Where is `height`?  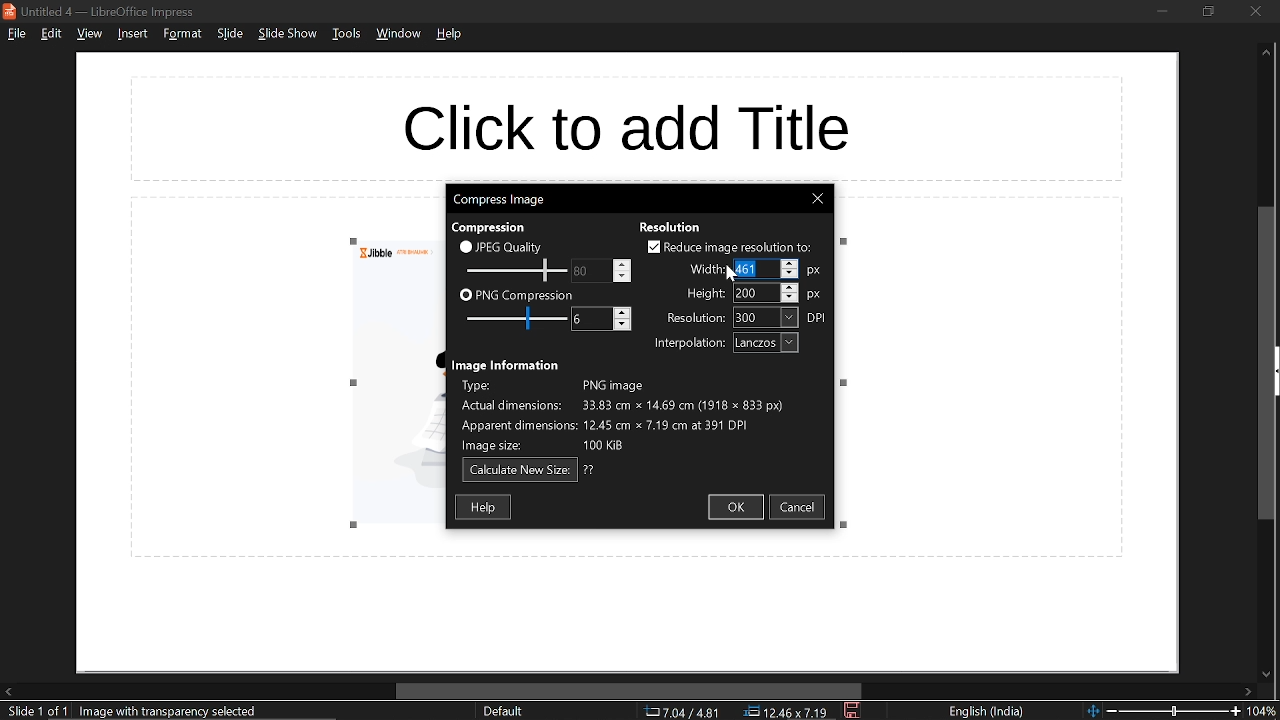
height is located at coordinates (749, 294).